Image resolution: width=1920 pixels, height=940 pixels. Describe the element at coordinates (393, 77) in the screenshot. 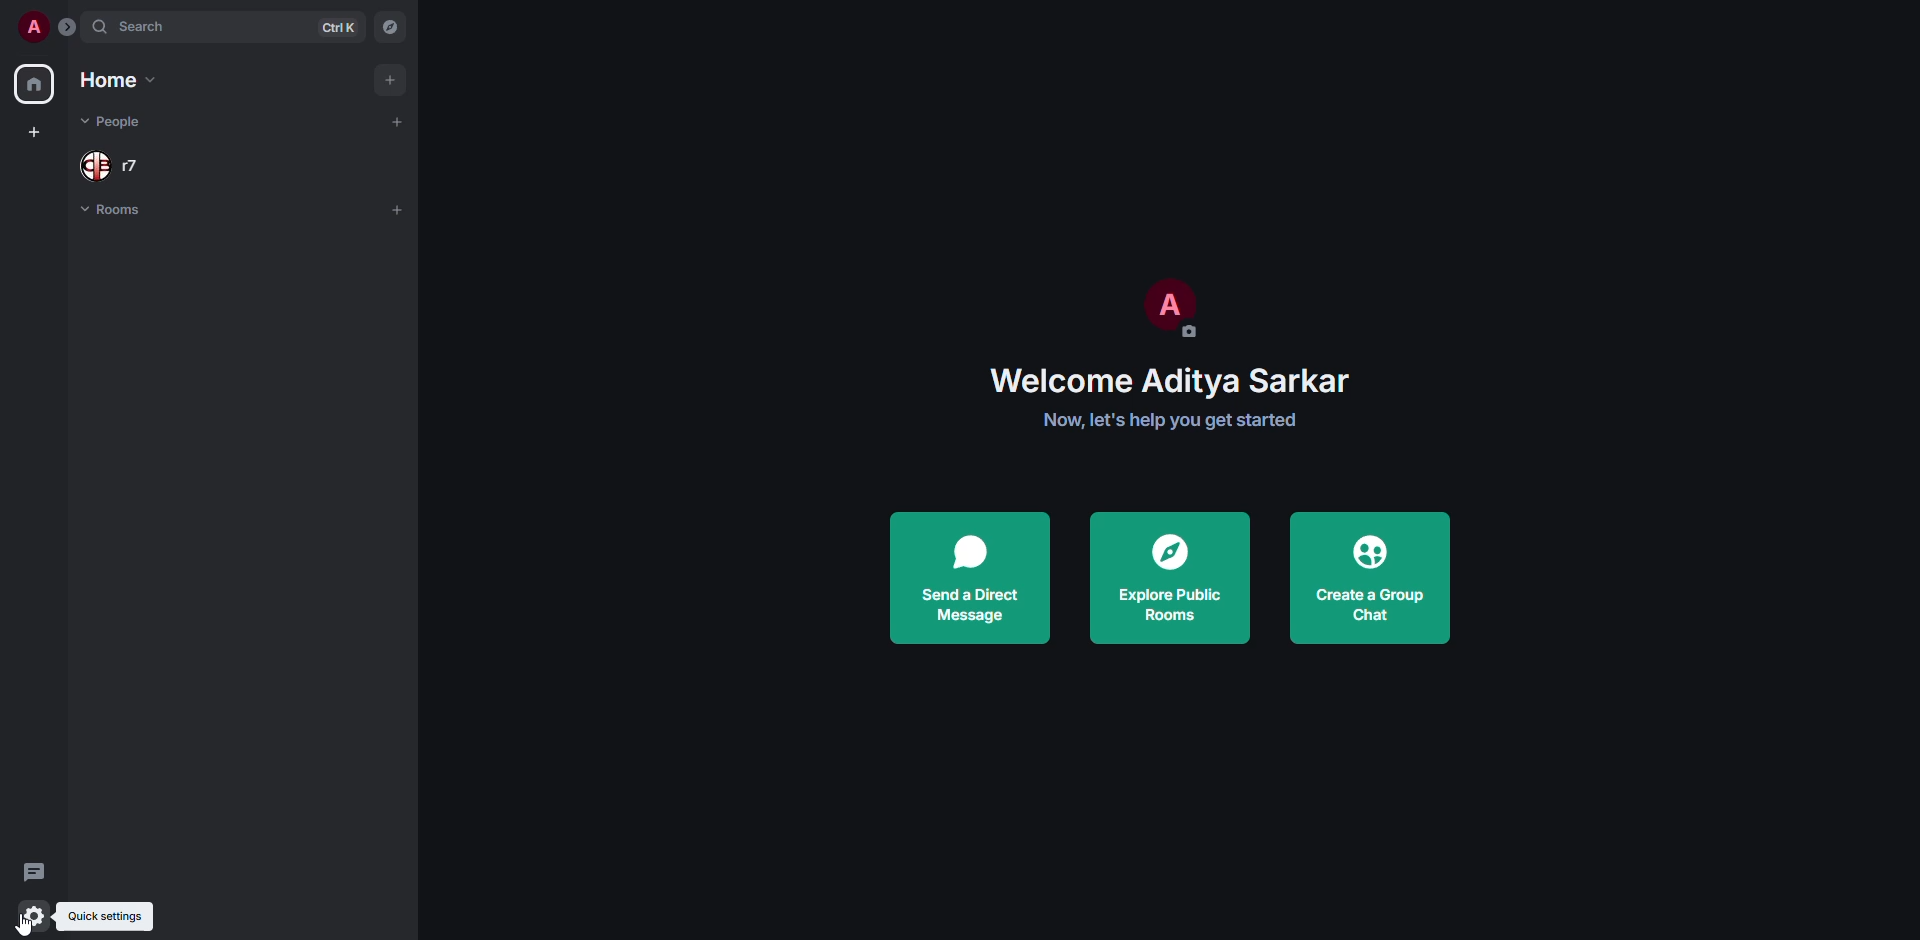

I see `add` at that location.